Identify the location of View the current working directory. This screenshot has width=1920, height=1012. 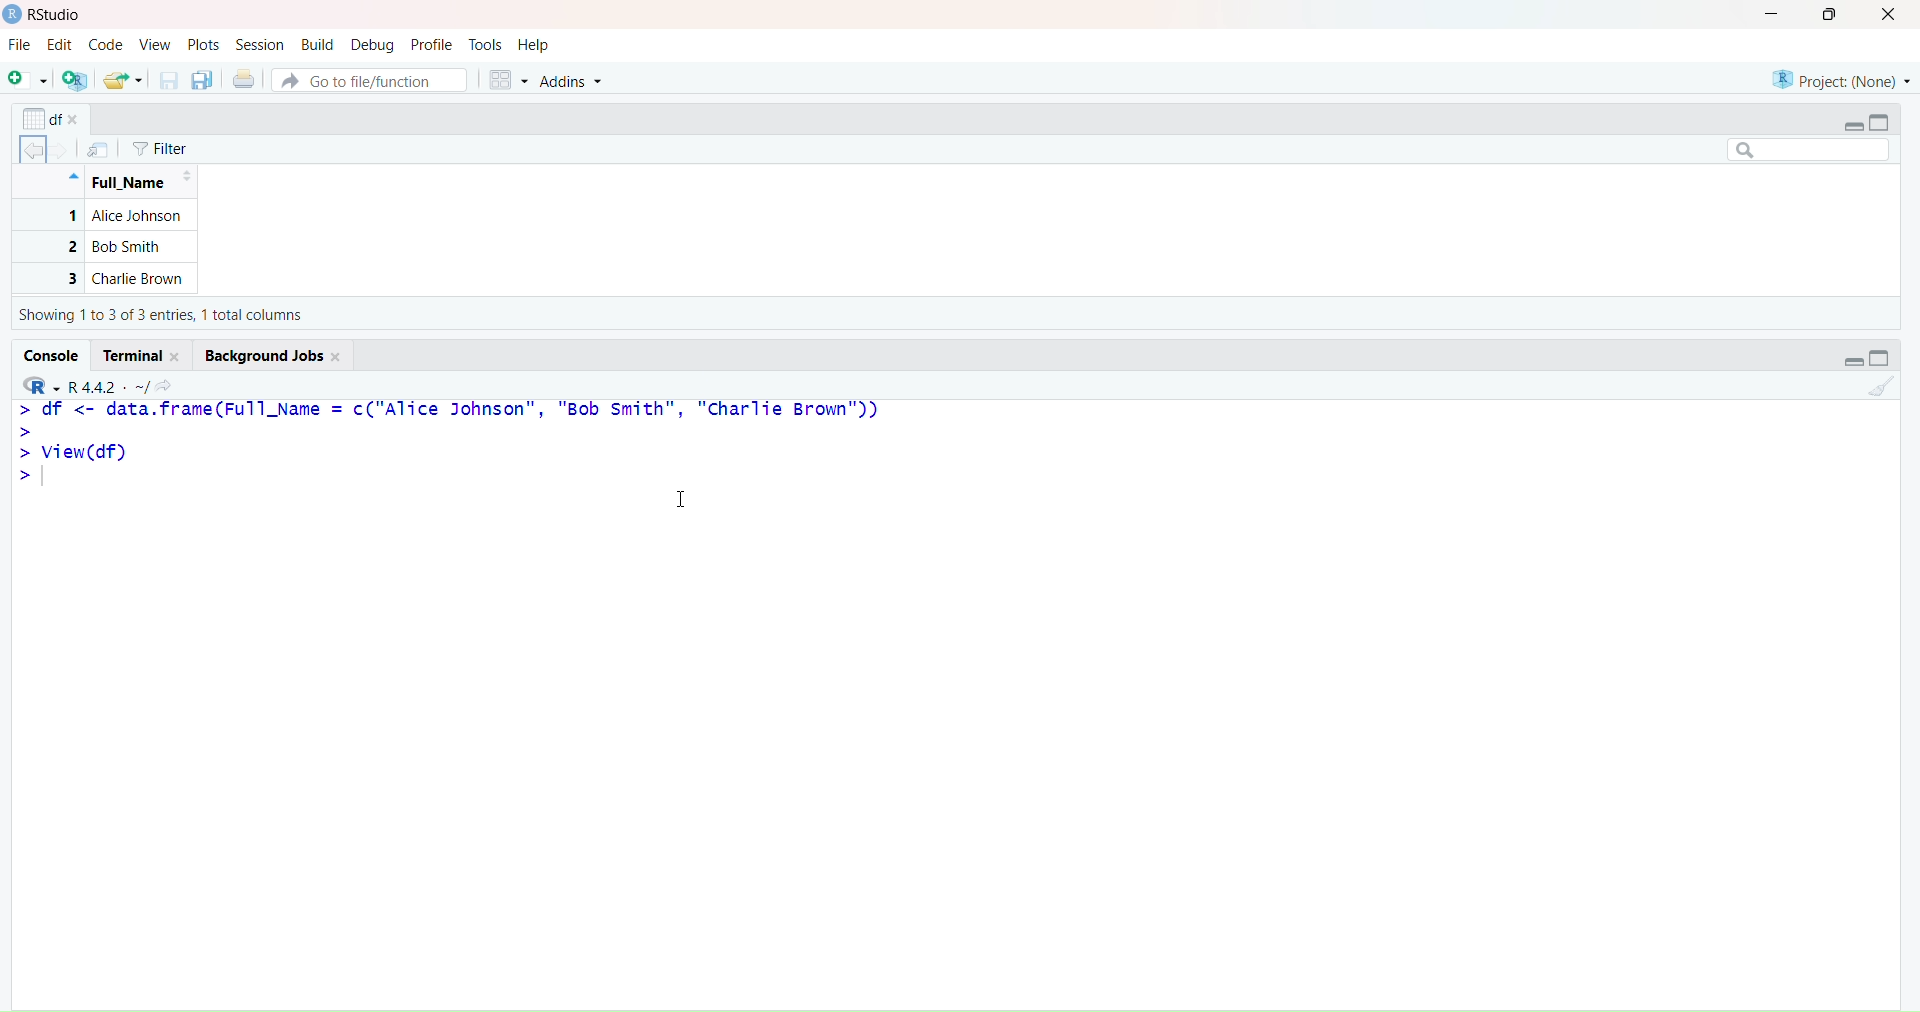
(172, 384).